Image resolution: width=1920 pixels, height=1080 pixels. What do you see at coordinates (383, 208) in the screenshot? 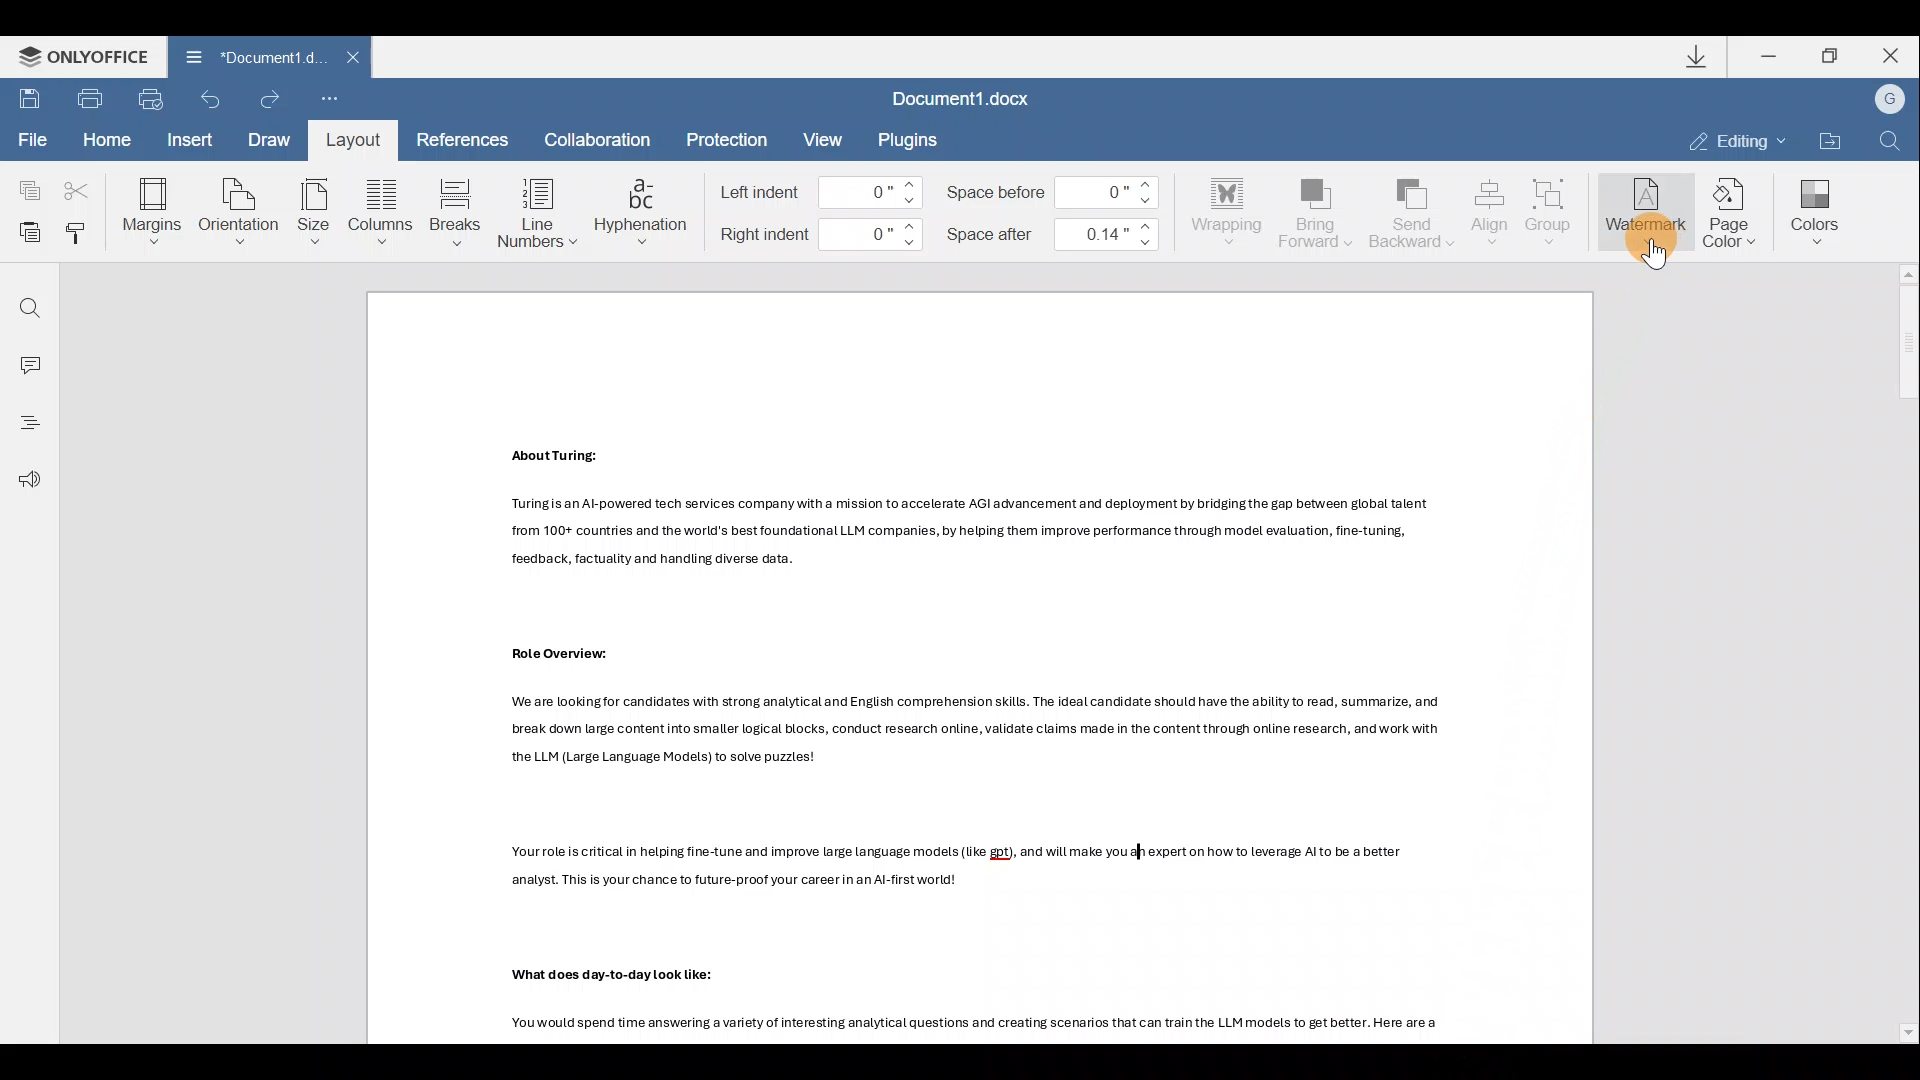
I see `Columns` at bounding box center [383, 208].